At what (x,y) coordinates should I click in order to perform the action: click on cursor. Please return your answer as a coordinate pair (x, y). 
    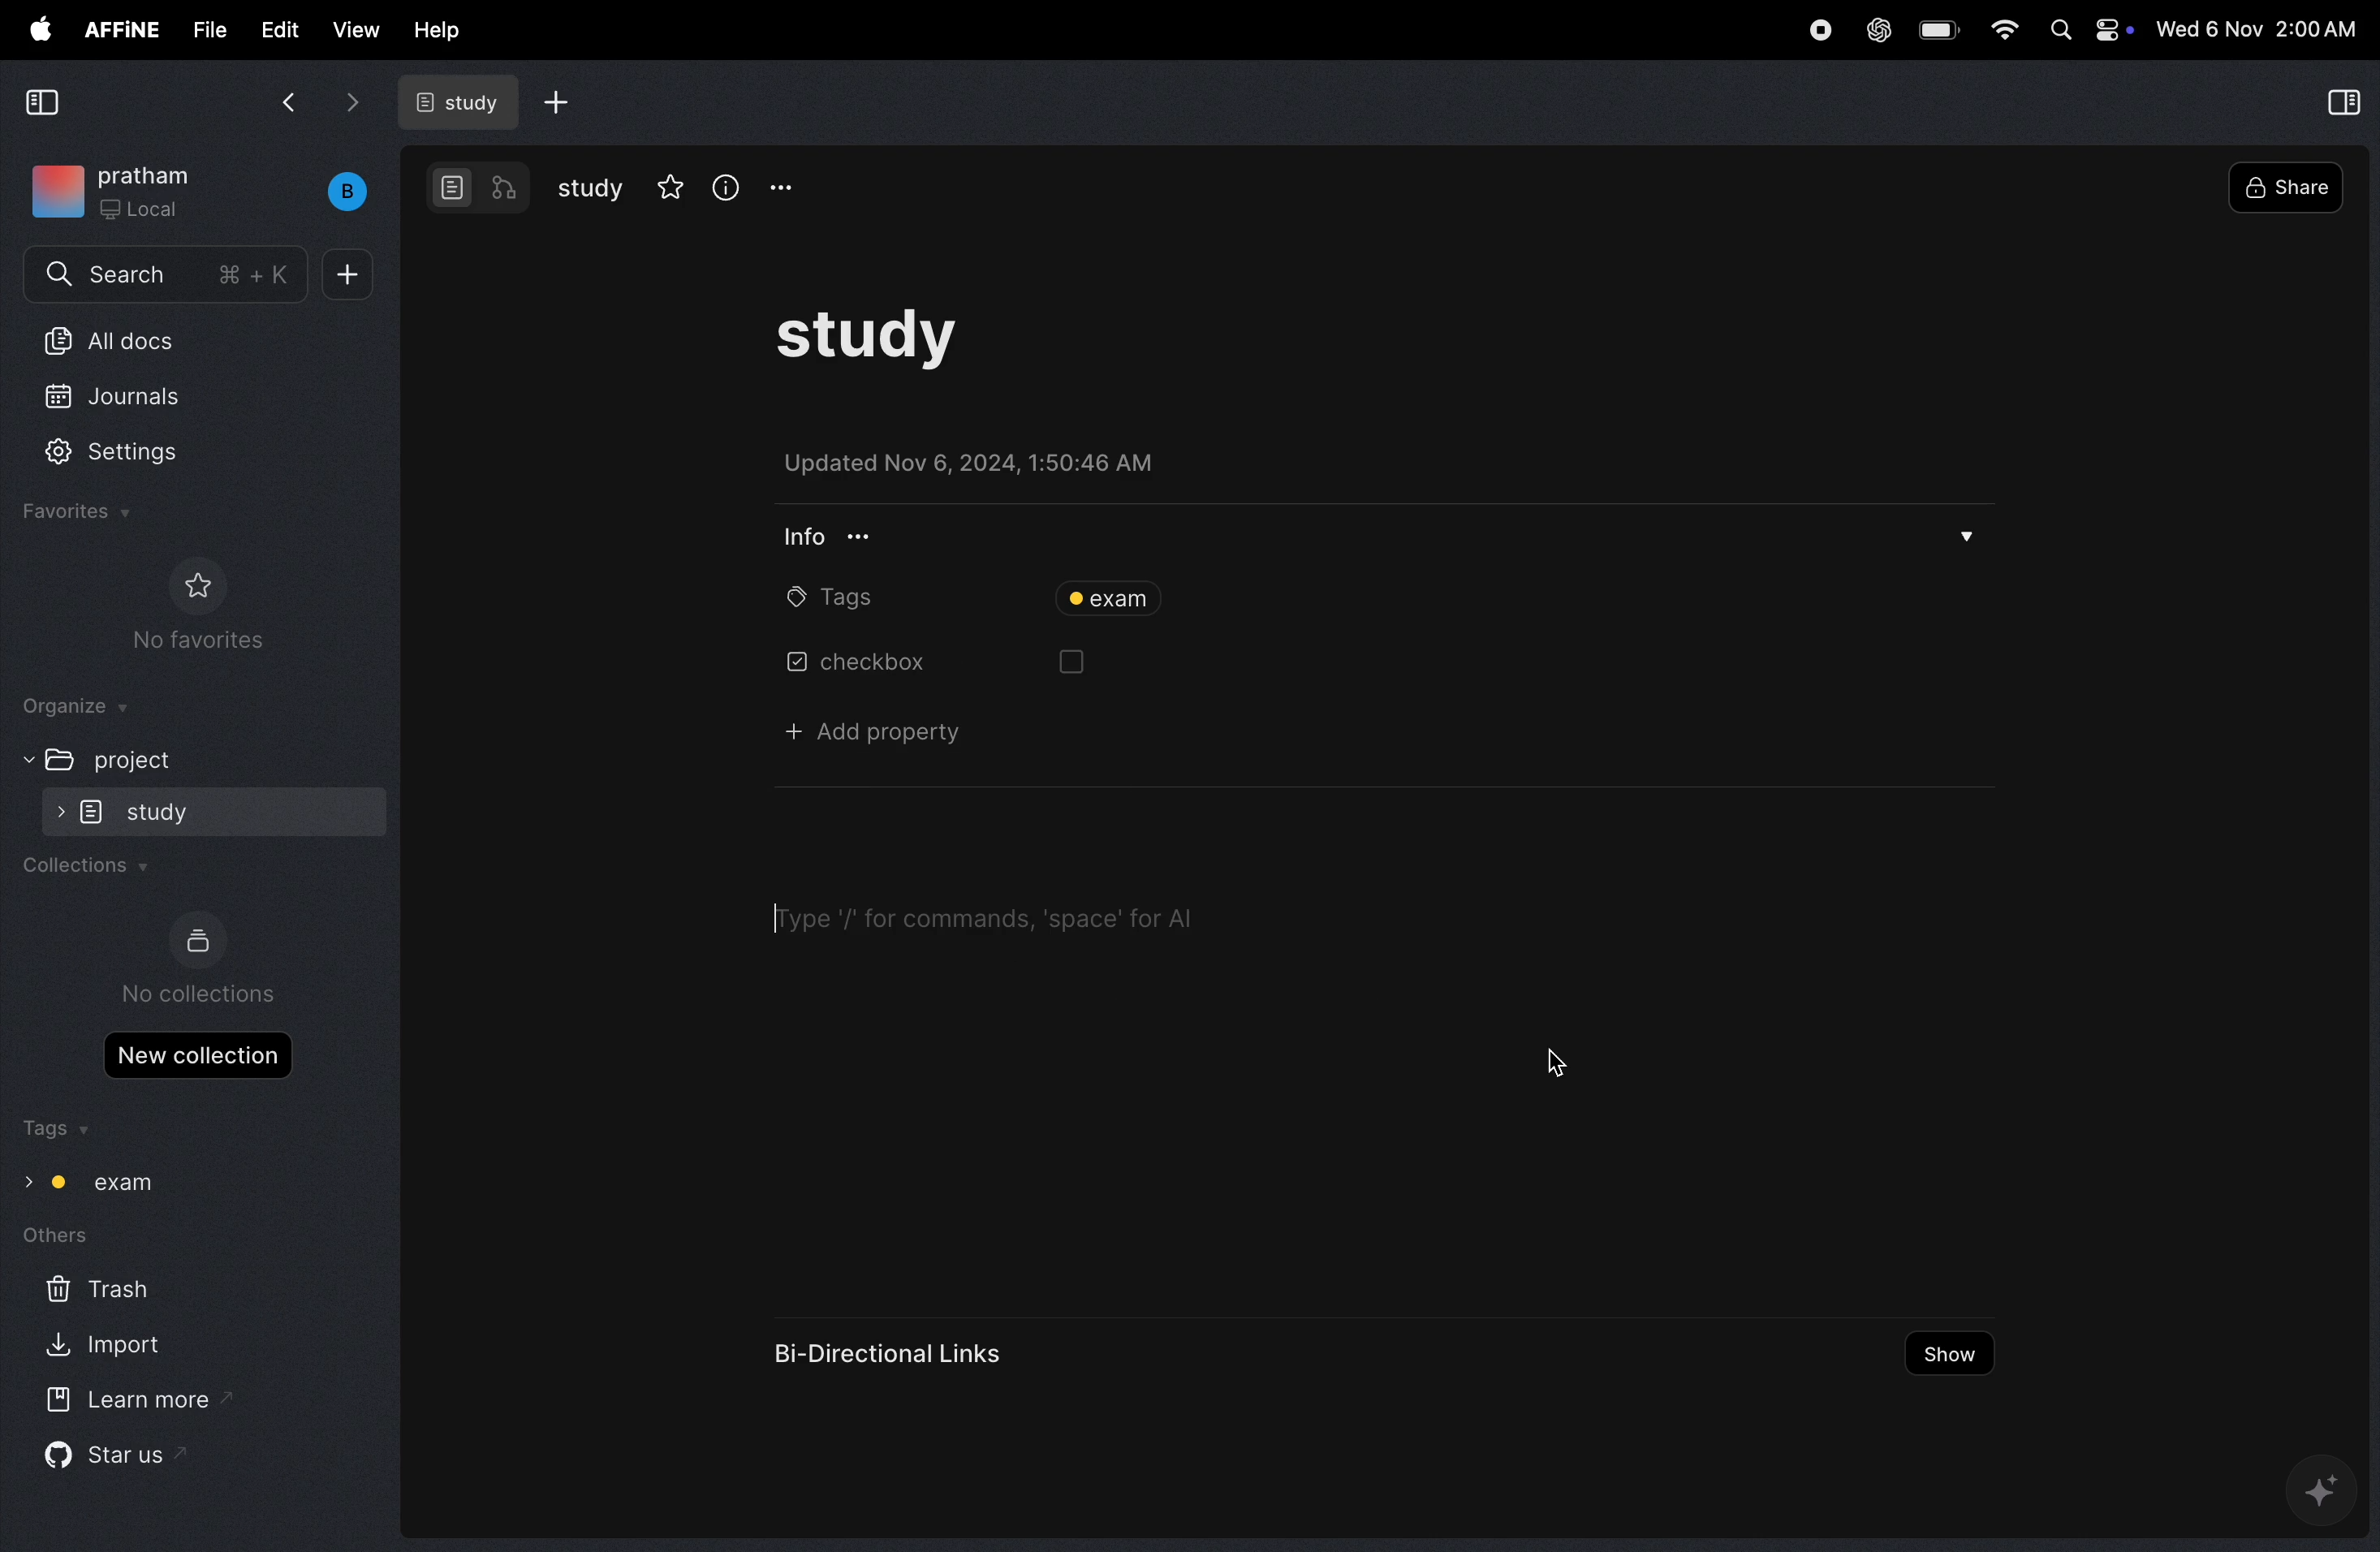
    Looking at the image, I should click on (1011, 918).